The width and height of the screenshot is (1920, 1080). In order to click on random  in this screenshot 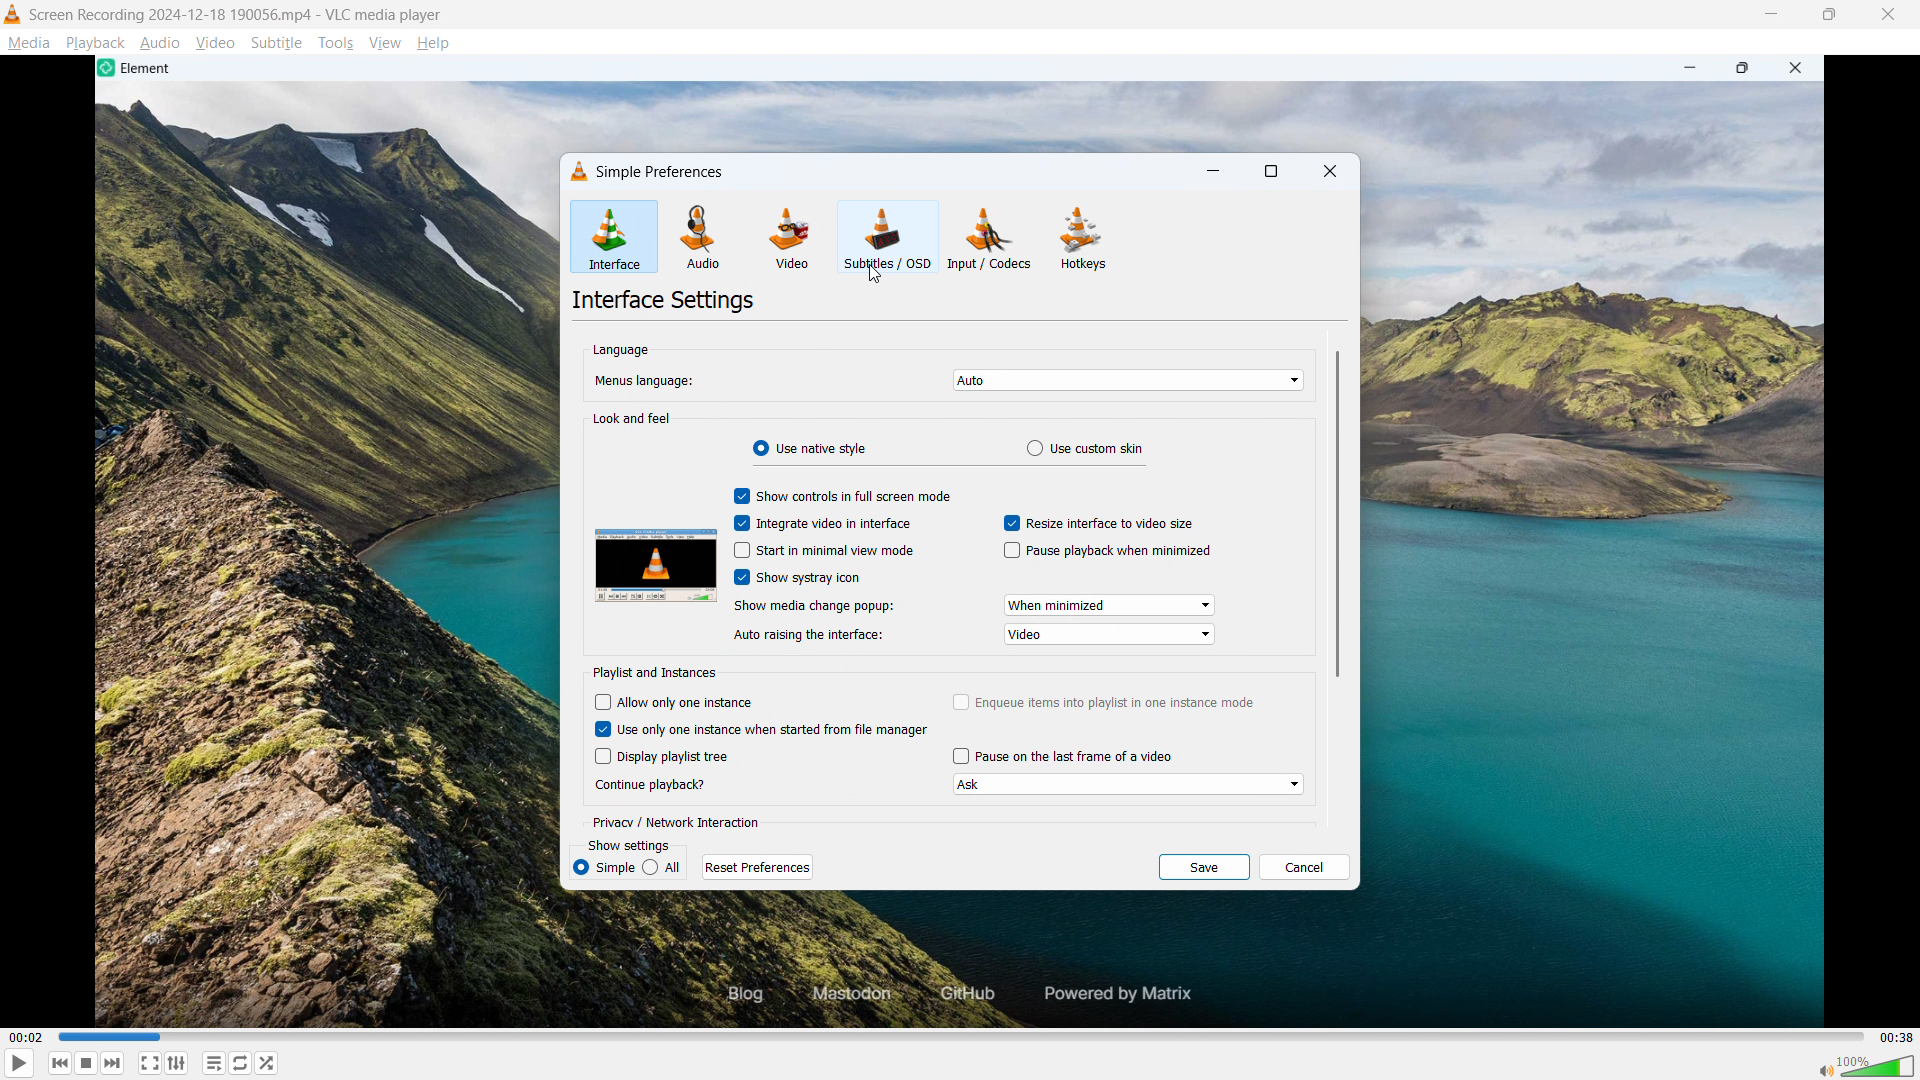, I will do `click(268, 1063)`.